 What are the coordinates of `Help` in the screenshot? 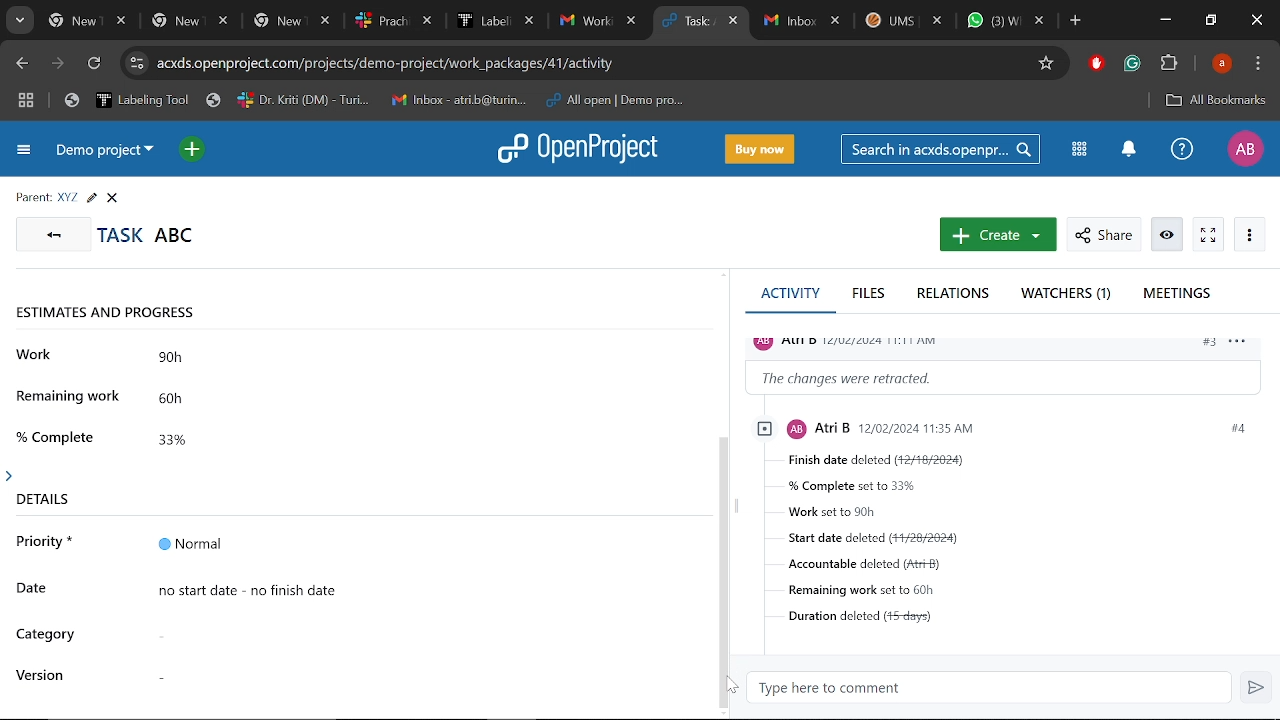 It's located at (1179, 149).